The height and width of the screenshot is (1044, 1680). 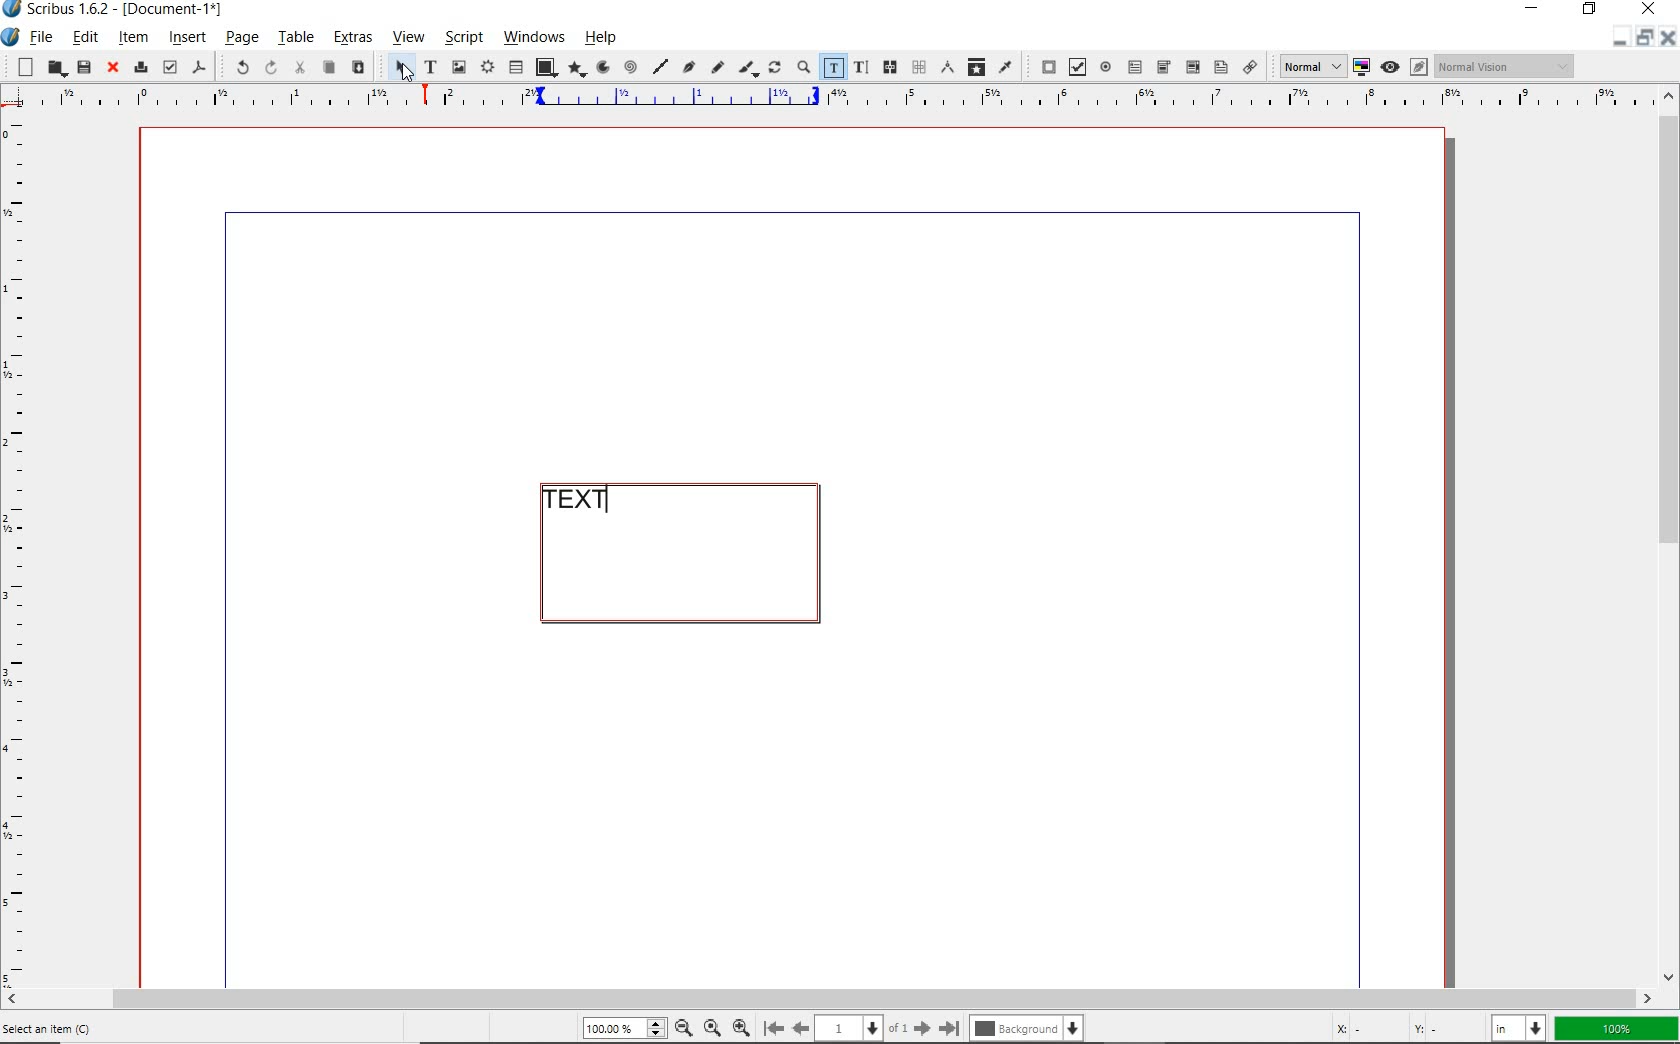 I want to click on polygon, so click(x=578, y=70).